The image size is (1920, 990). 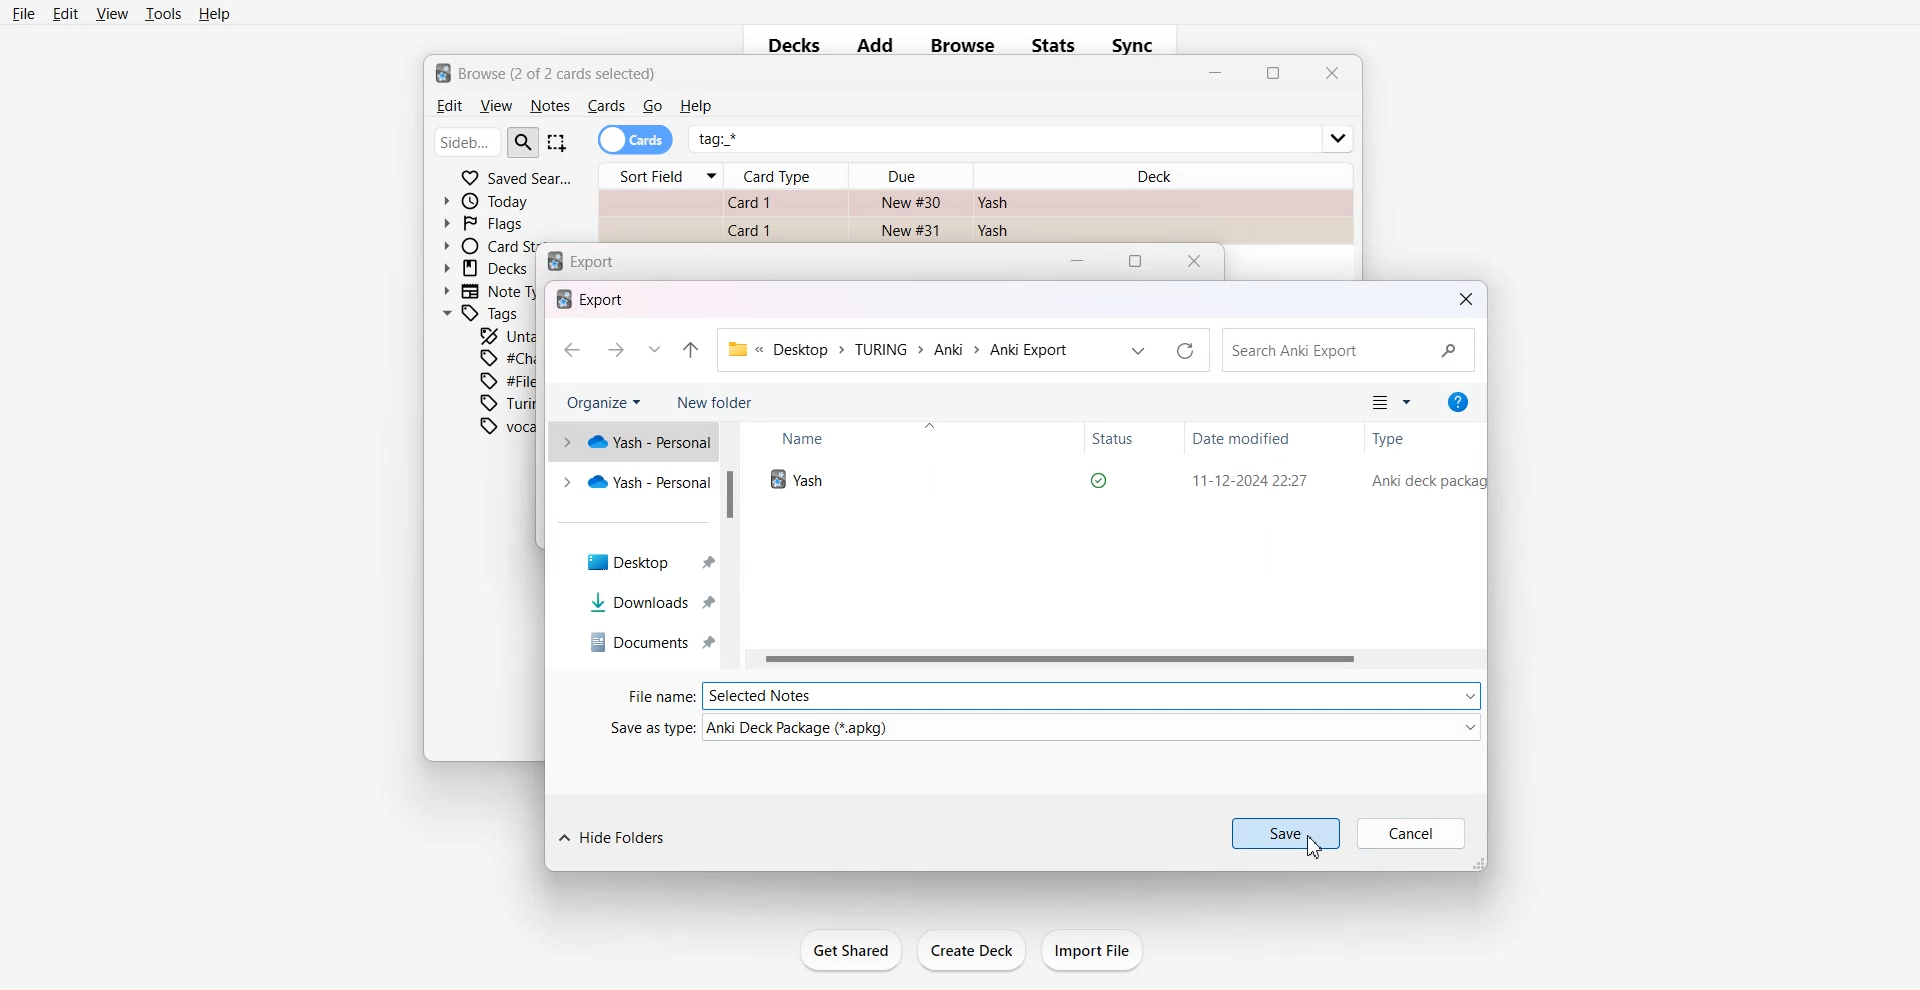 What do you see at coordinates (1422, 438) in the screenshot?
I see `Type` at bounding box center [1422, 438].